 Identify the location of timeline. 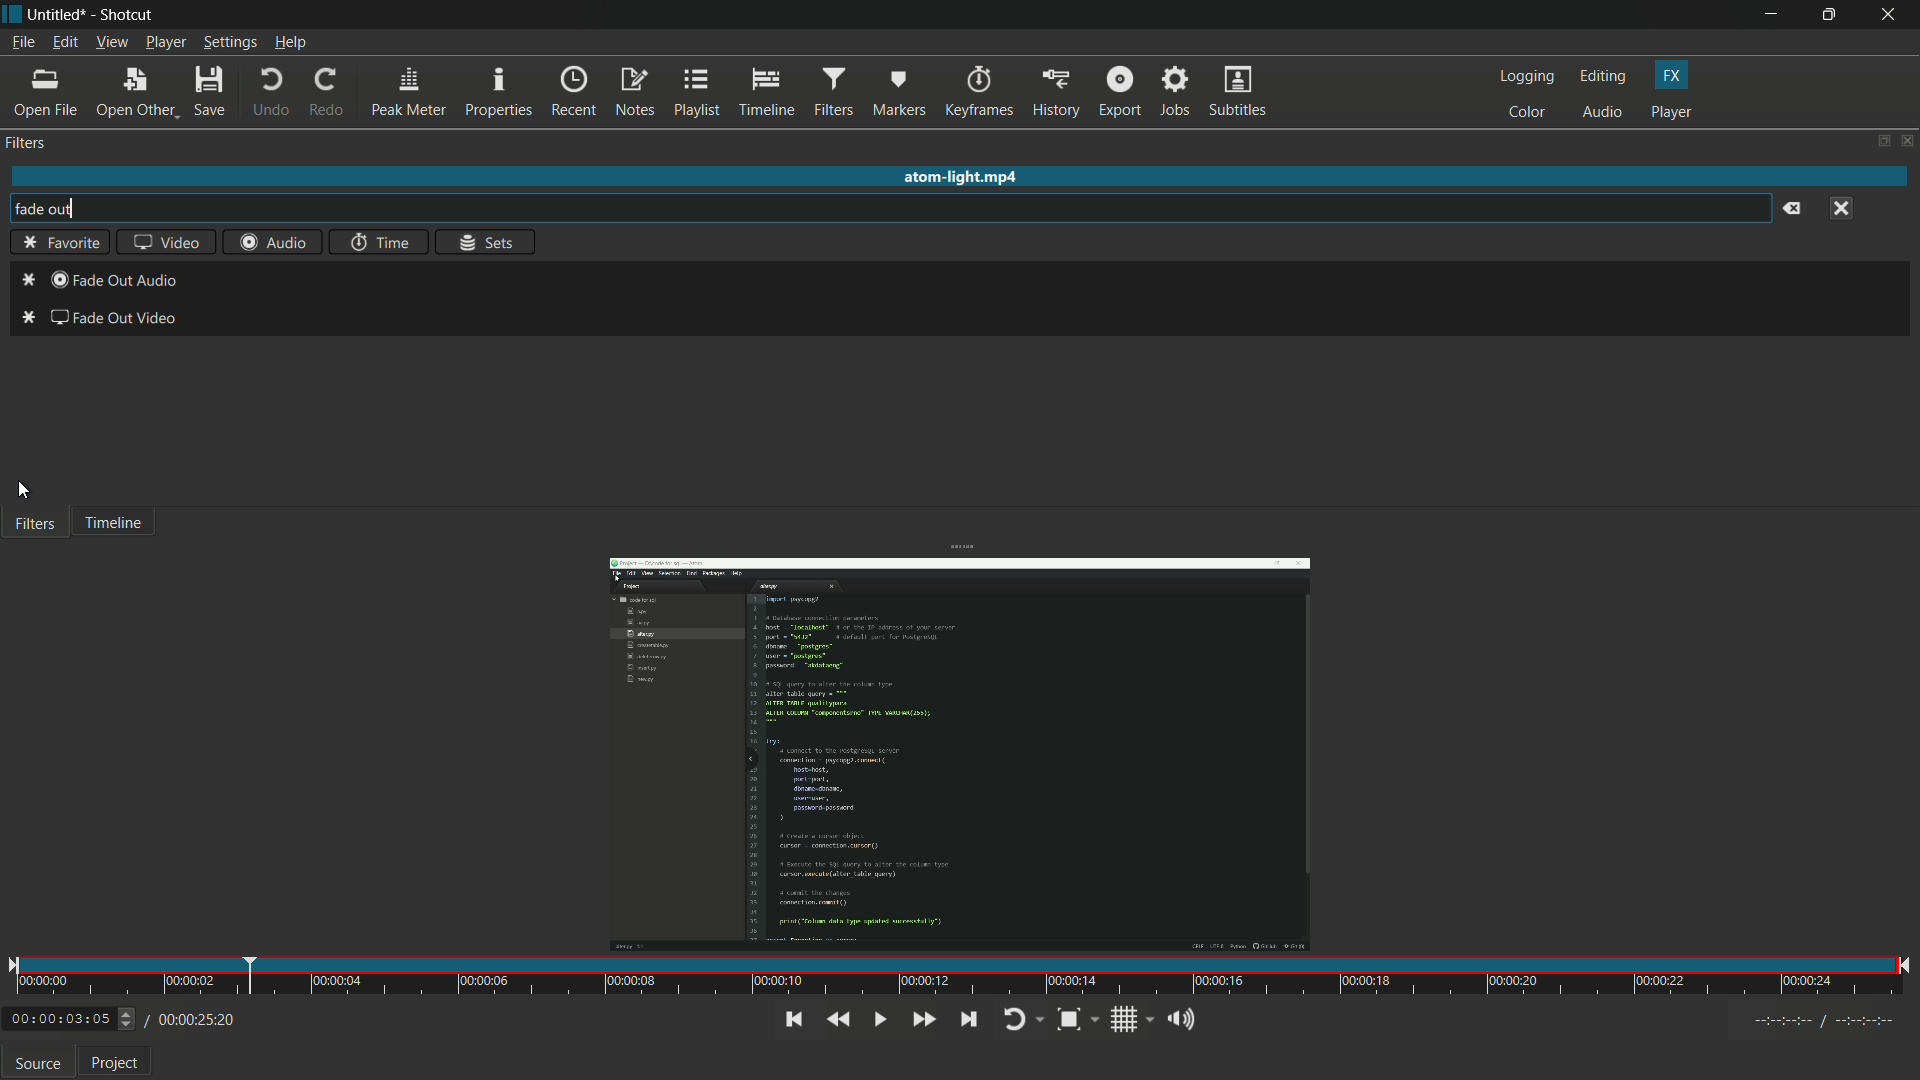
(113, 525).